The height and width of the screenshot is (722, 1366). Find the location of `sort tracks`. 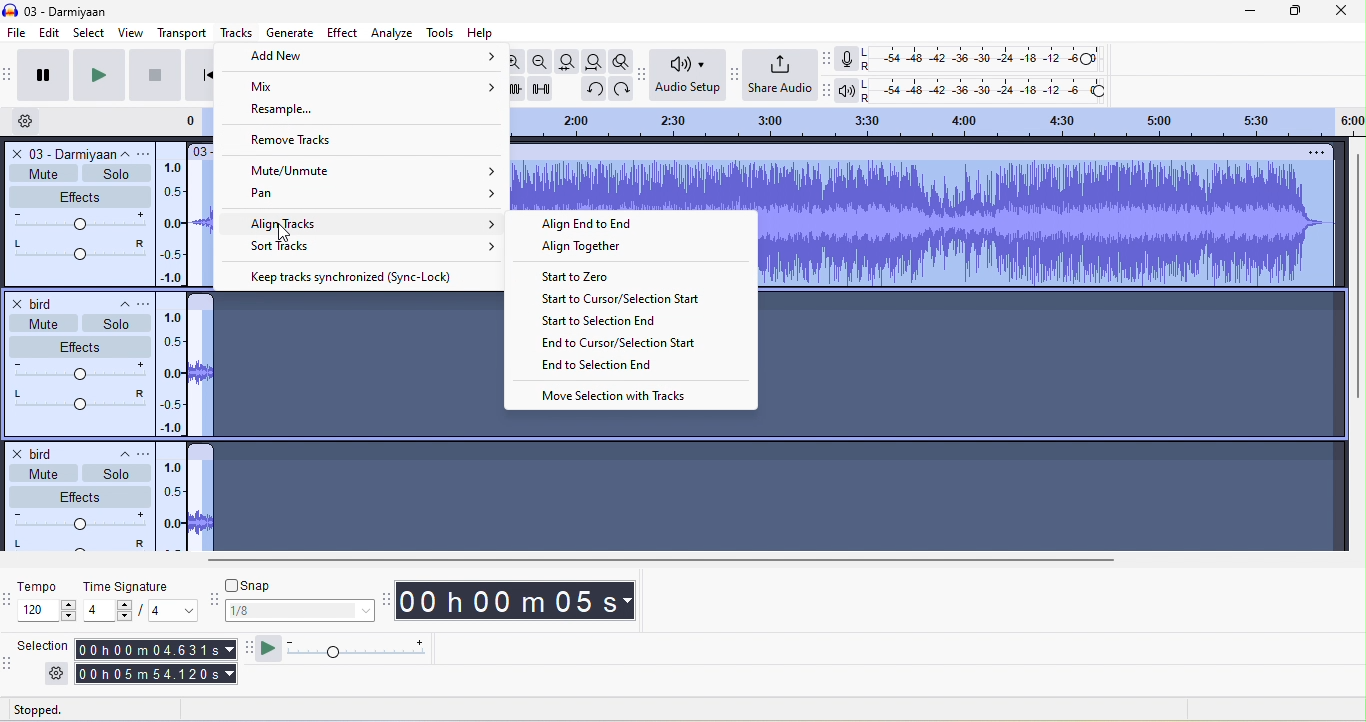

sort tracks is located at coordinates (375, 244).